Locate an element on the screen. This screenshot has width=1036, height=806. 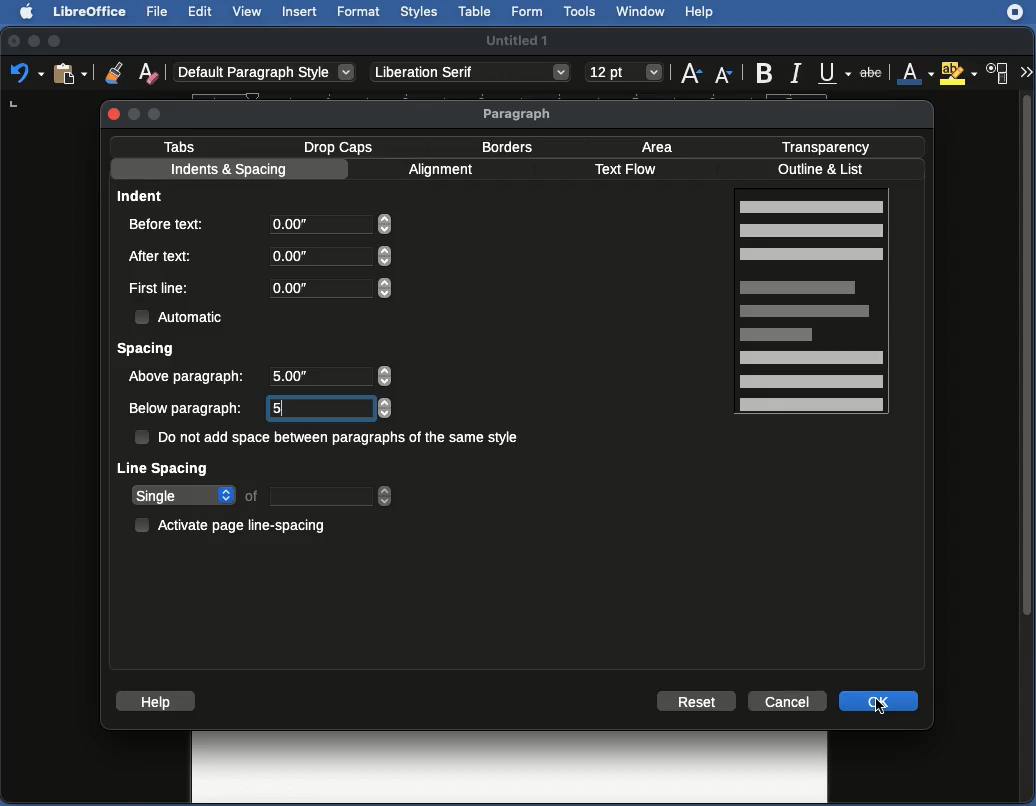
Do not add space between paragraphs of the same style is located at coordinates (330, 439).